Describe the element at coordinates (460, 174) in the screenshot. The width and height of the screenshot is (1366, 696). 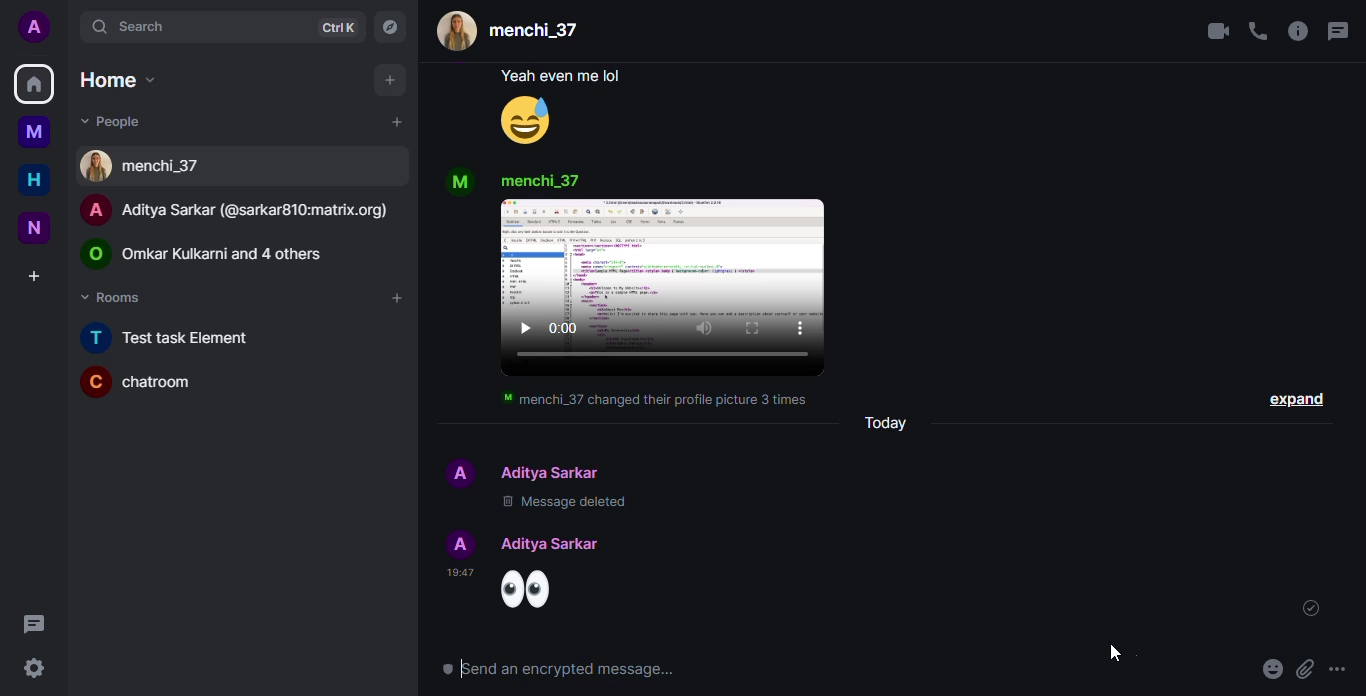
I see `profile` at that location.